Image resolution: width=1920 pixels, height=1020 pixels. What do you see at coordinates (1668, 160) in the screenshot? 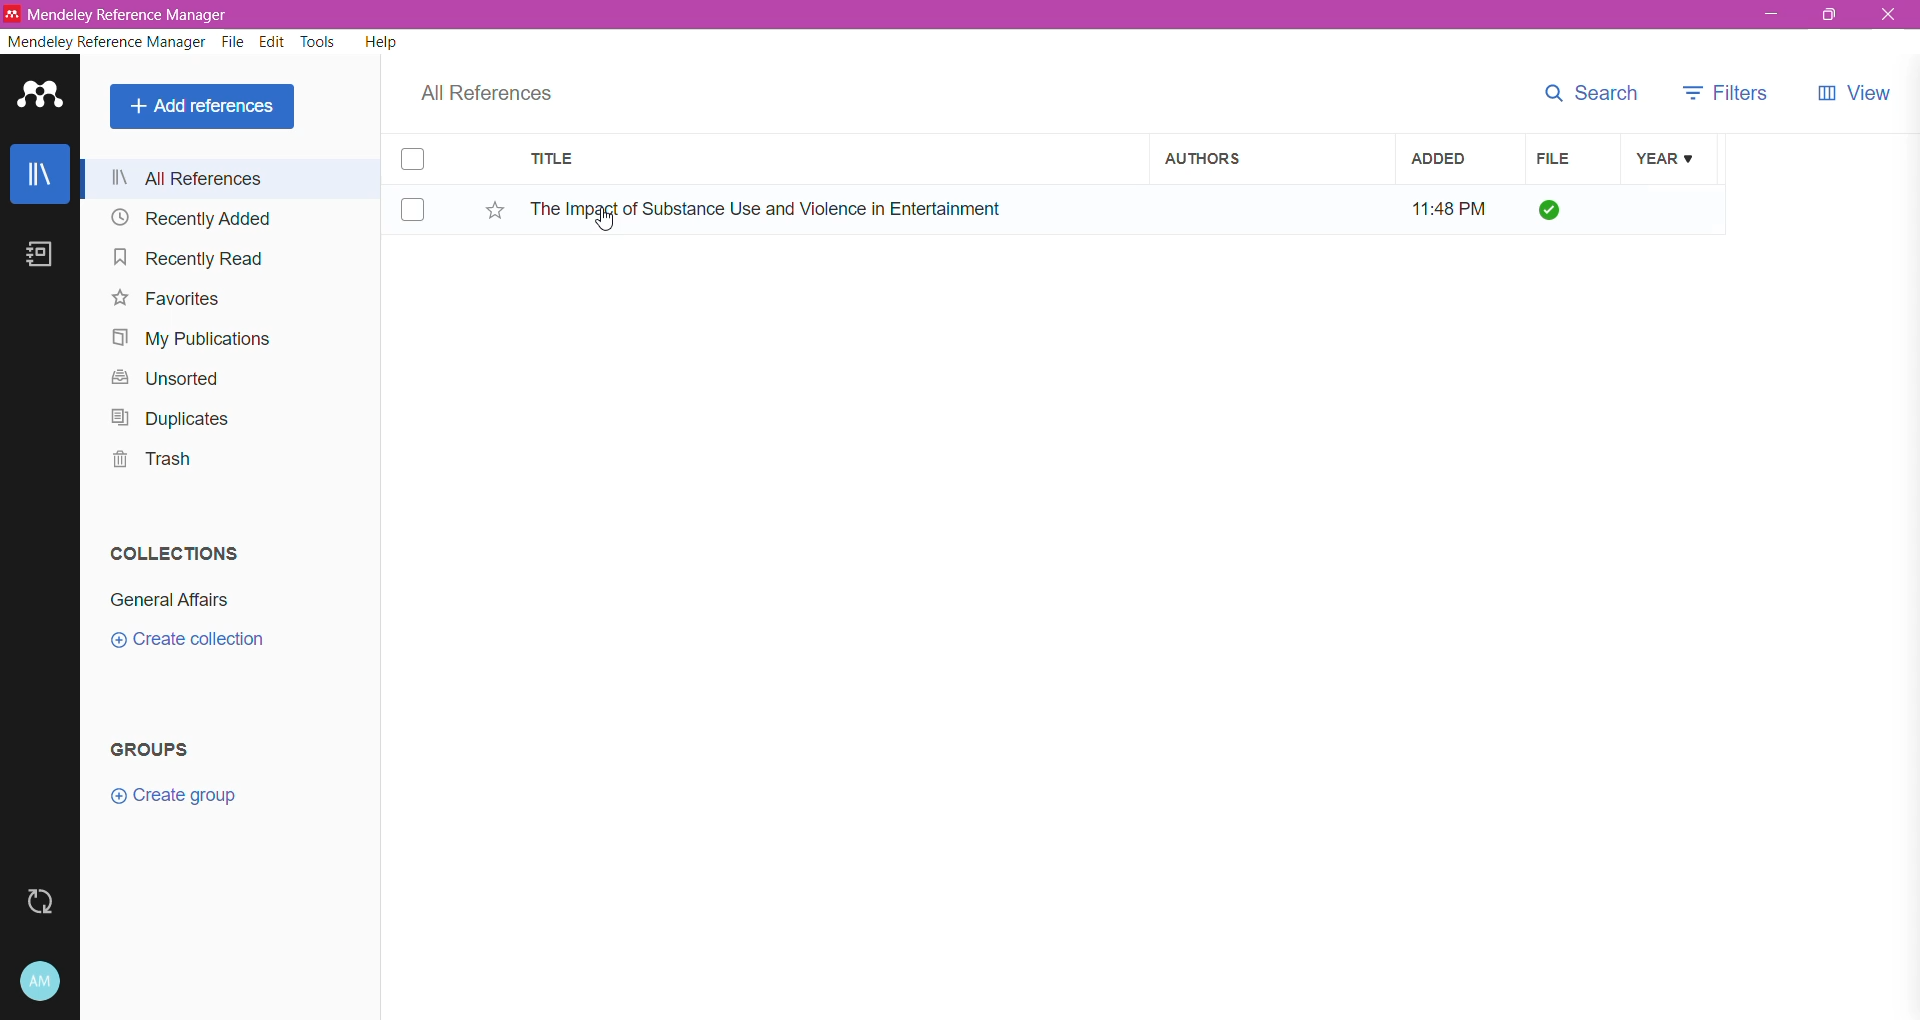
I see `Year` at bounding box center [1668, 160].